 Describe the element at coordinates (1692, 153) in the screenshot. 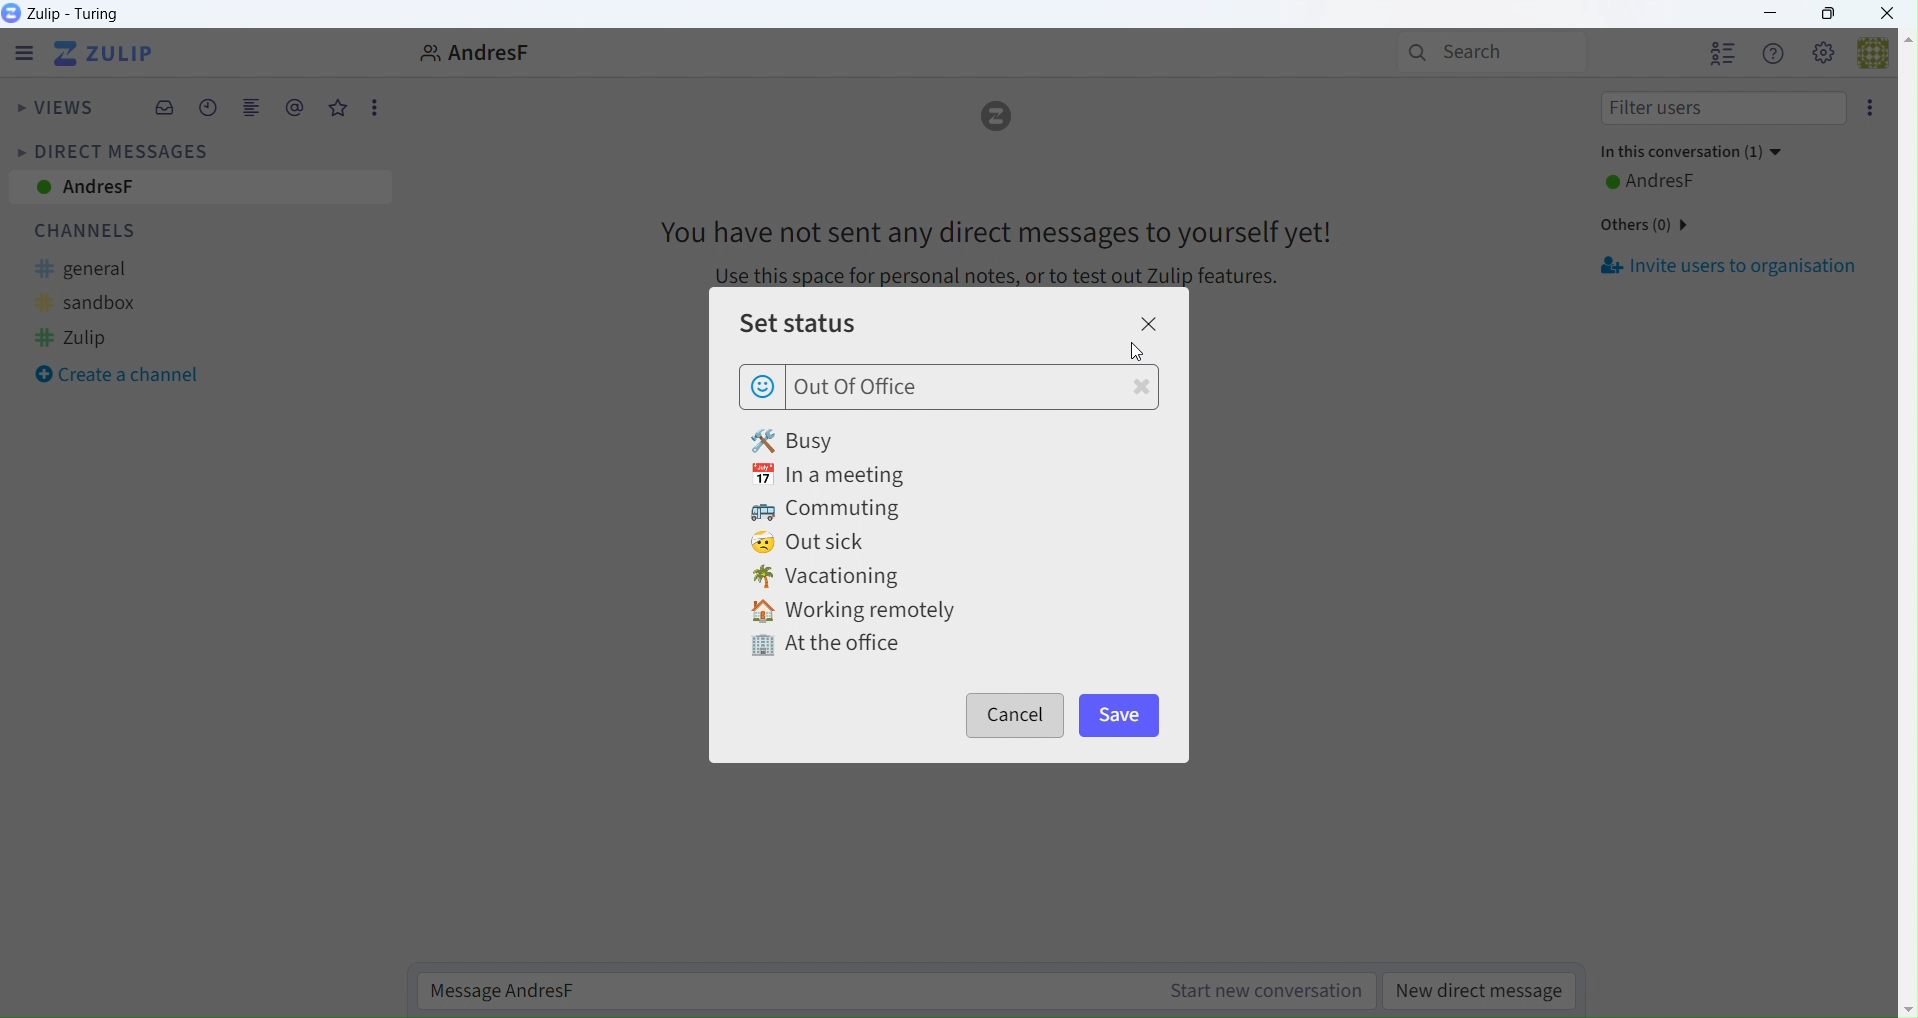

I see `In this conversation` at that location.